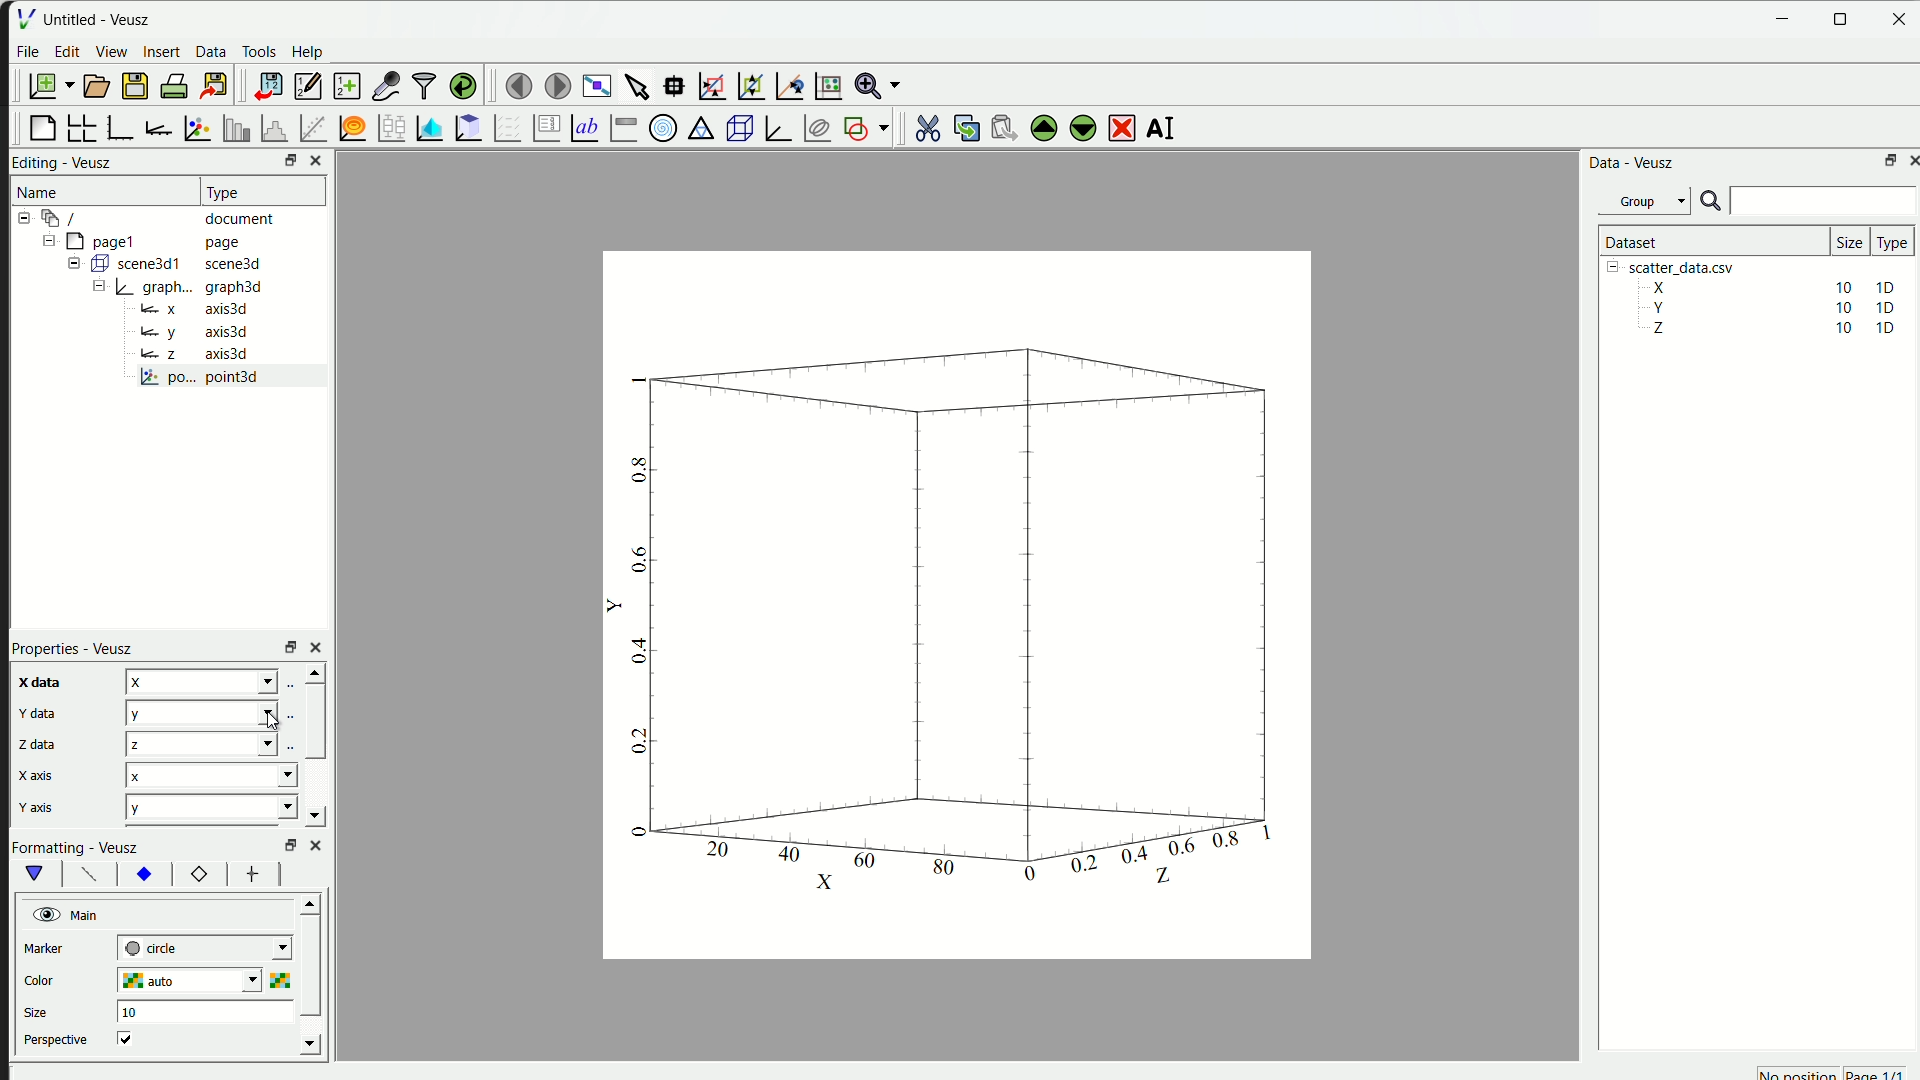  Describe the element at coordinates (52, 948) in the screenshot. I see `marker` at that location.